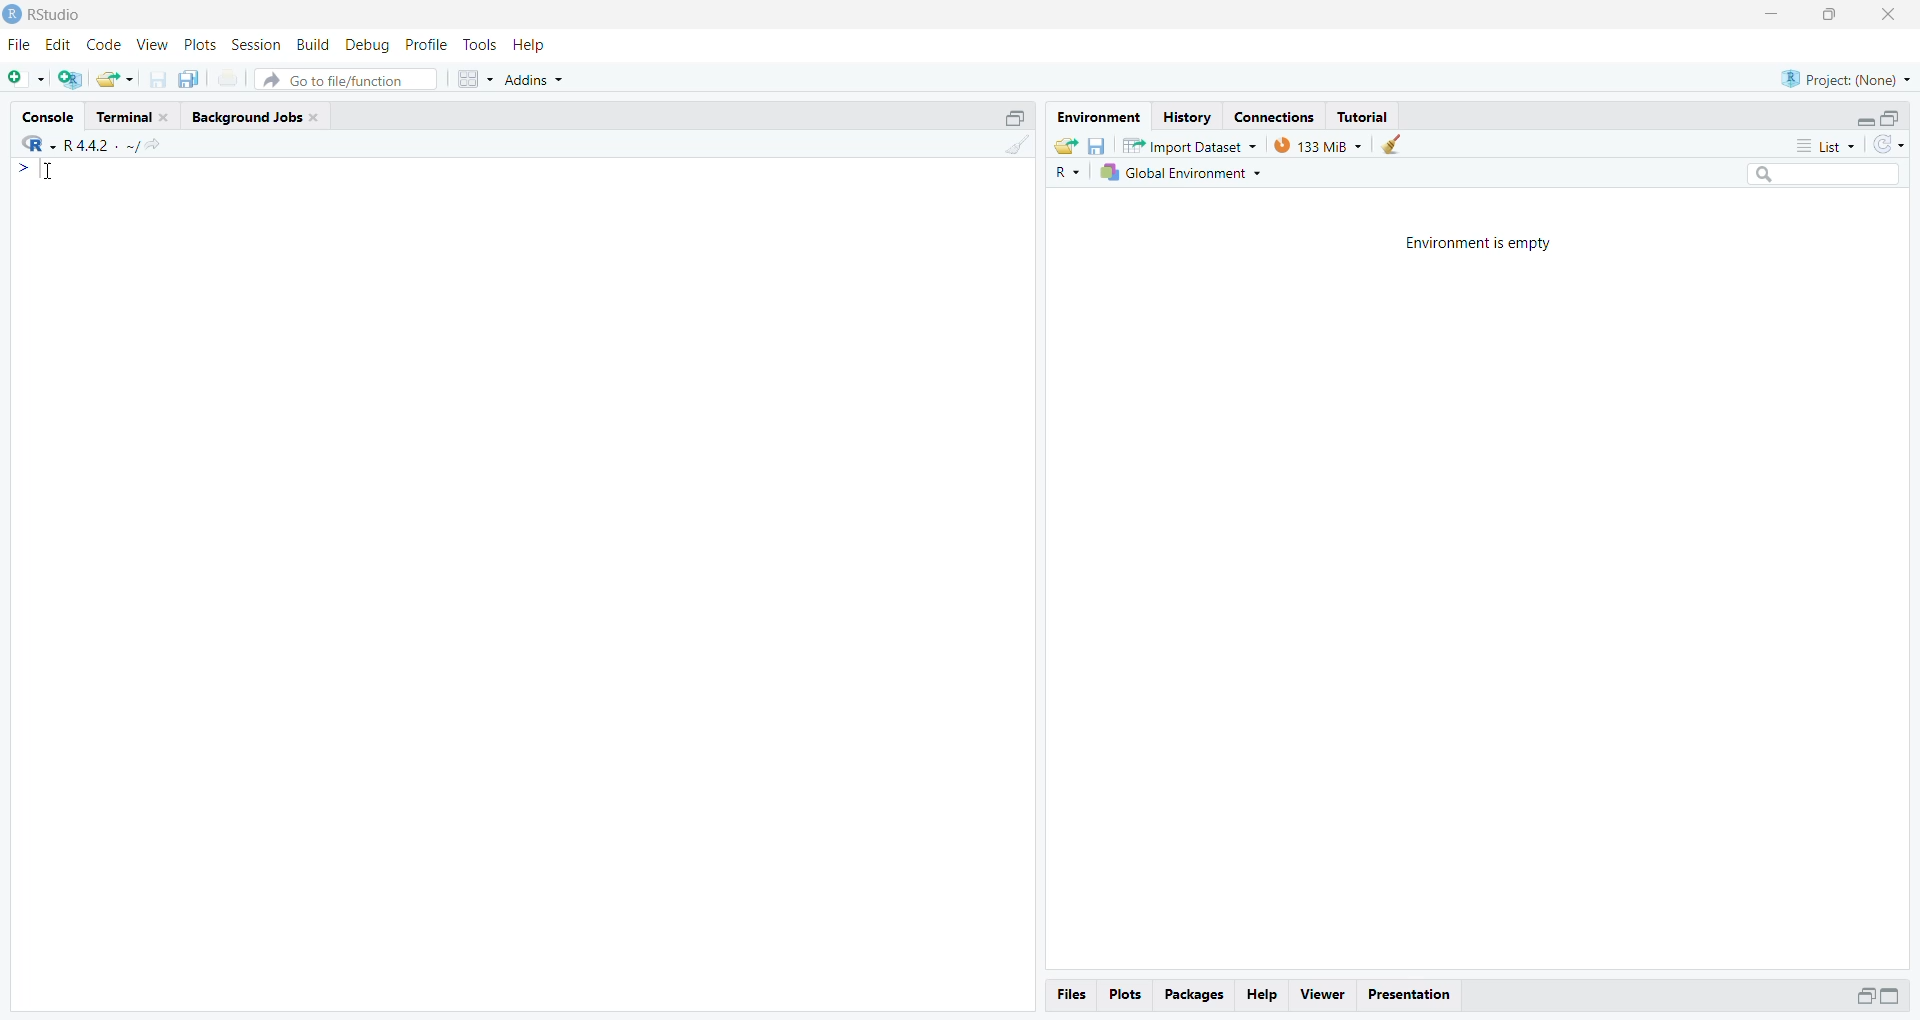 This screenshot has width=1920, height=1020. What do you see at coordinates (156, 81) in the screenshot?
I see `Save current document(CTRL + S)` at bounding box center [156, 81].